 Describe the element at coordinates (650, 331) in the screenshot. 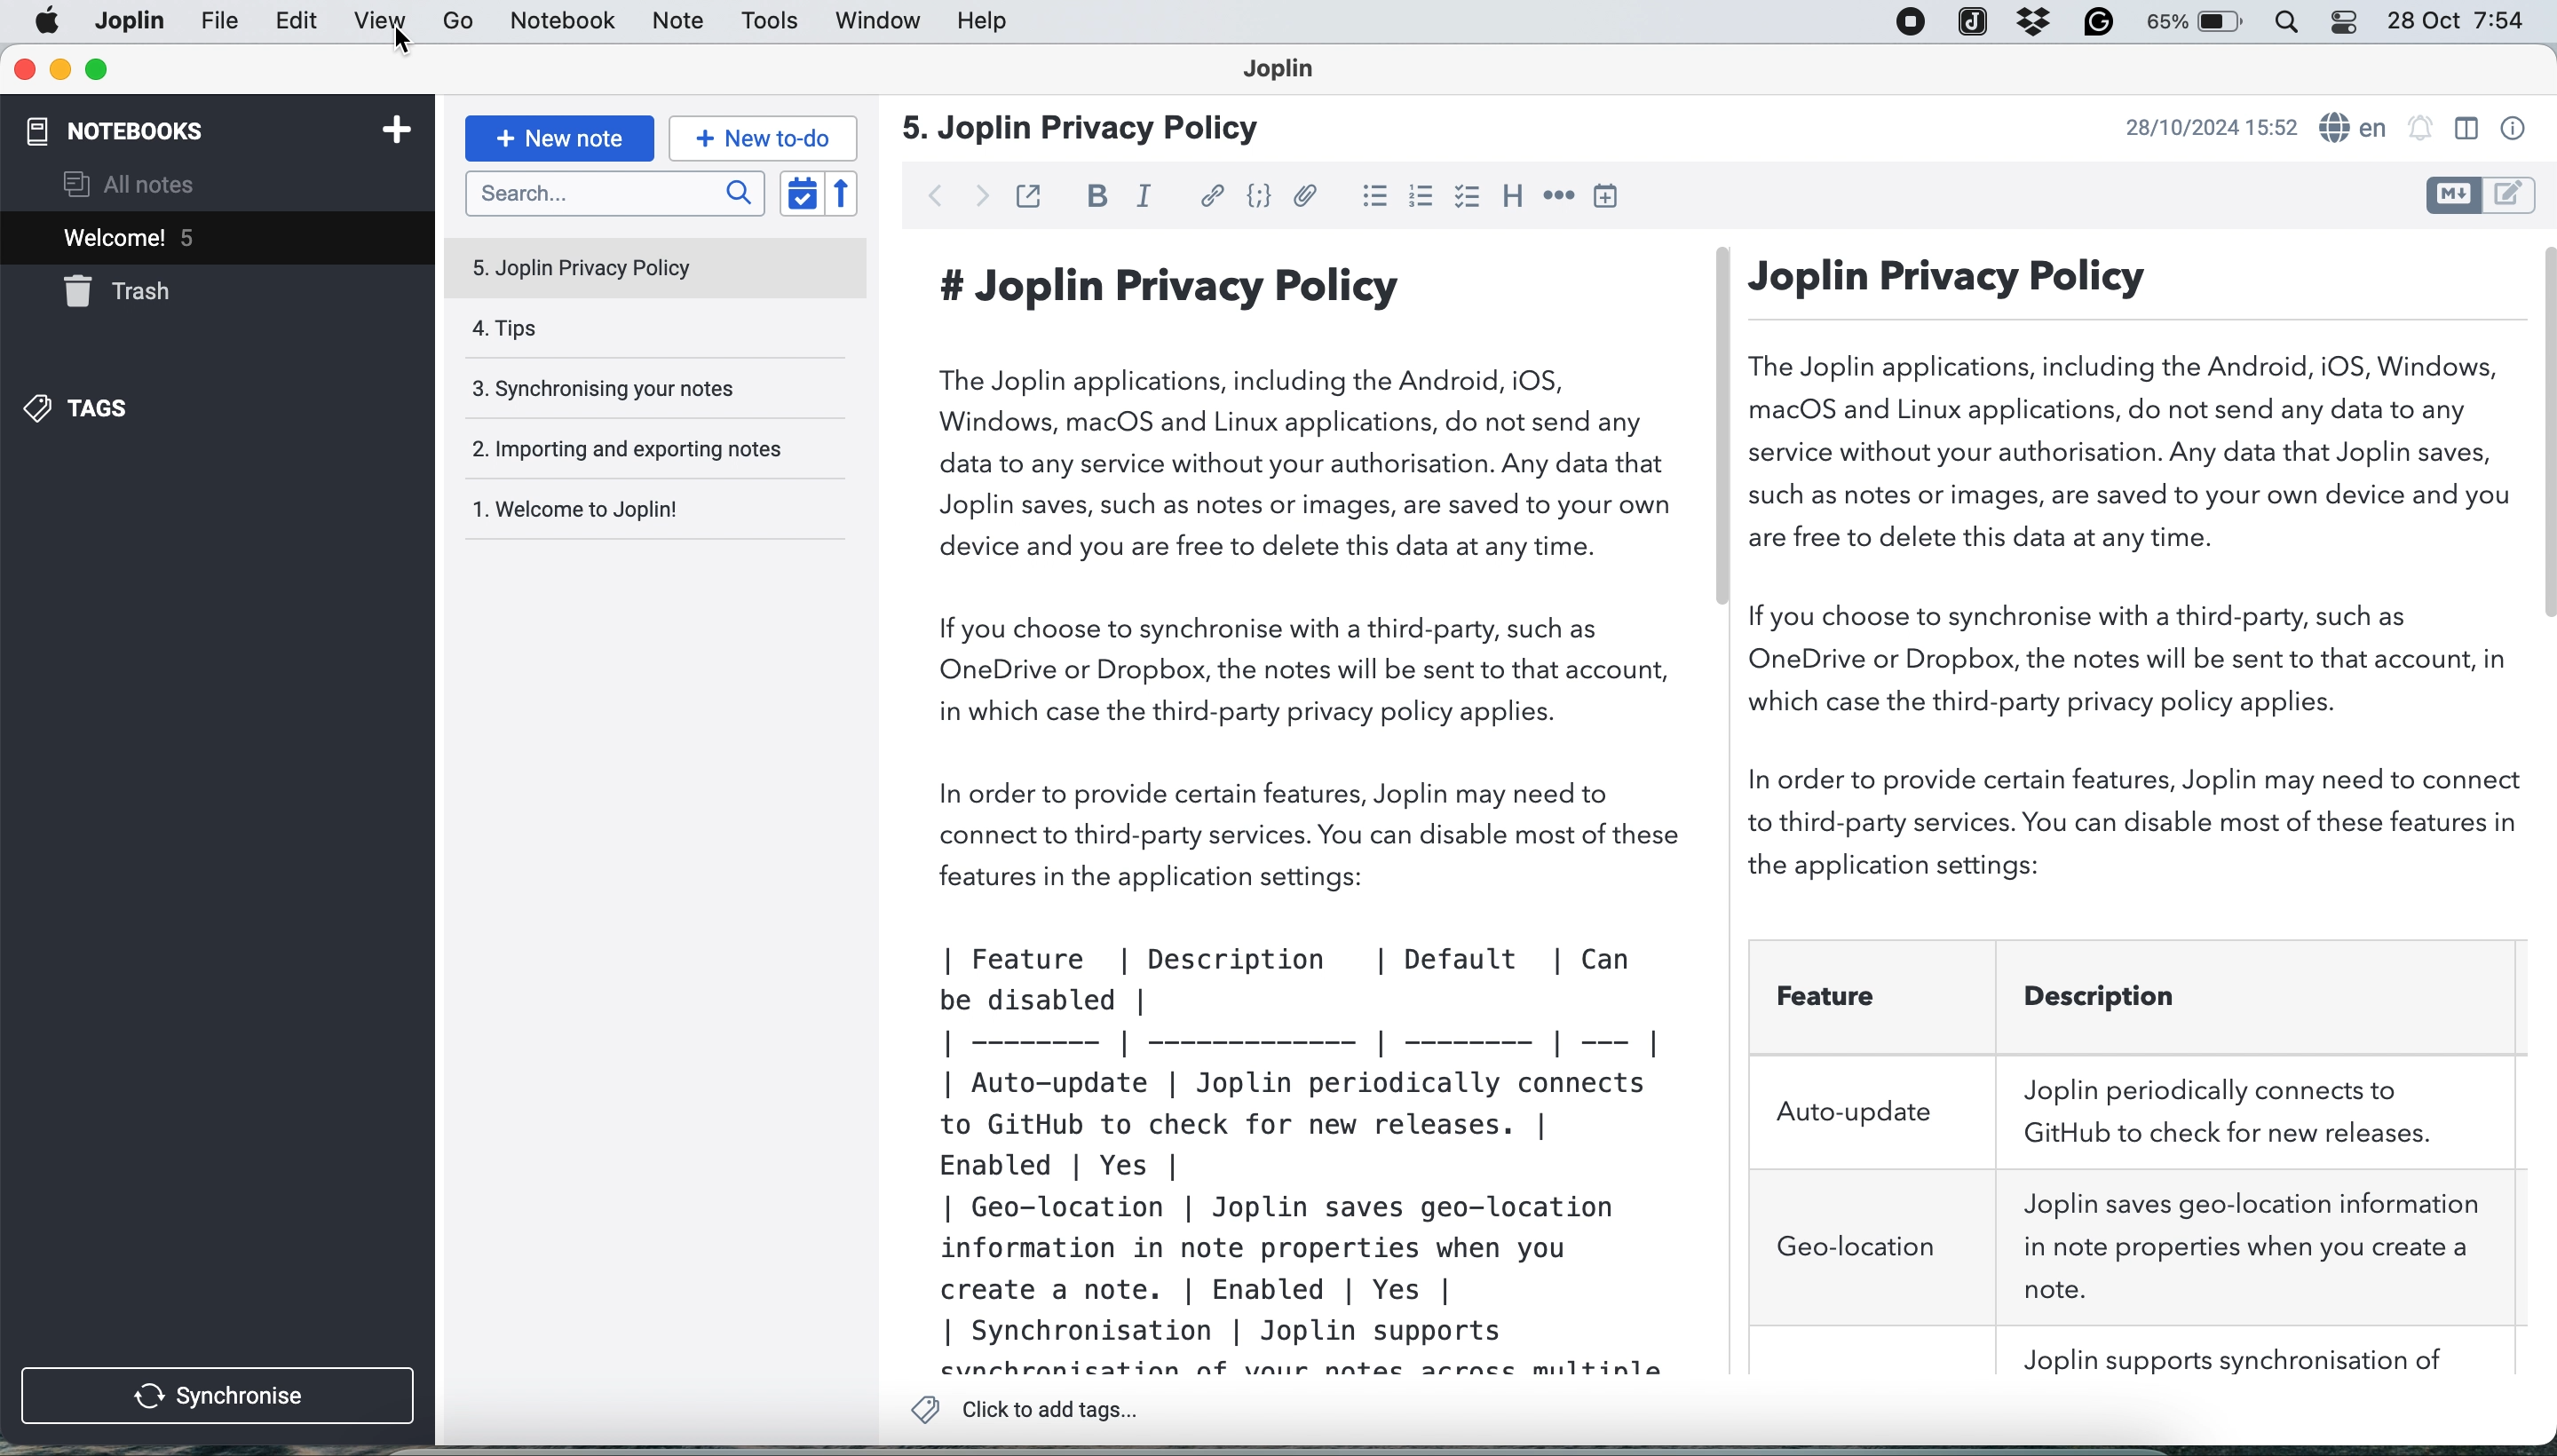

I see `4. Tips` at that location.